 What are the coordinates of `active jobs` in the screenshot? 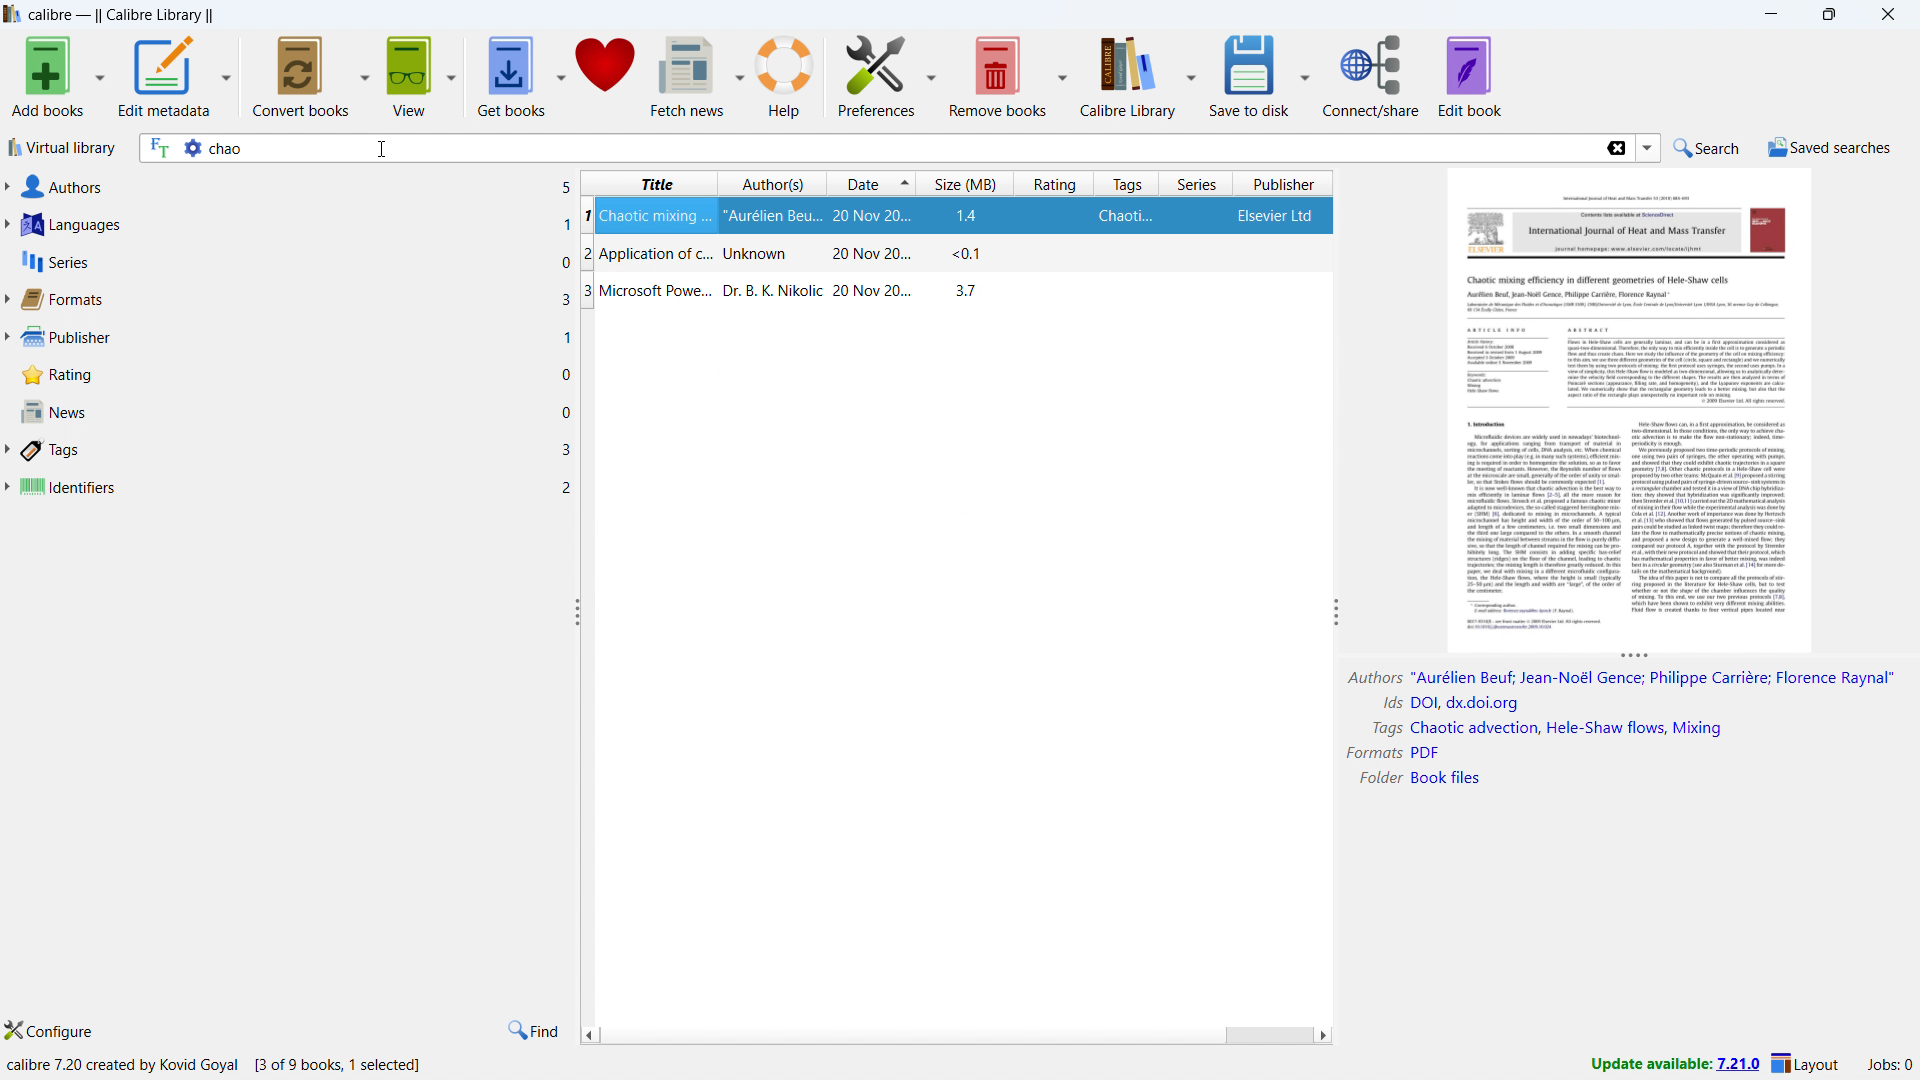 It's located at (1891, 1065).